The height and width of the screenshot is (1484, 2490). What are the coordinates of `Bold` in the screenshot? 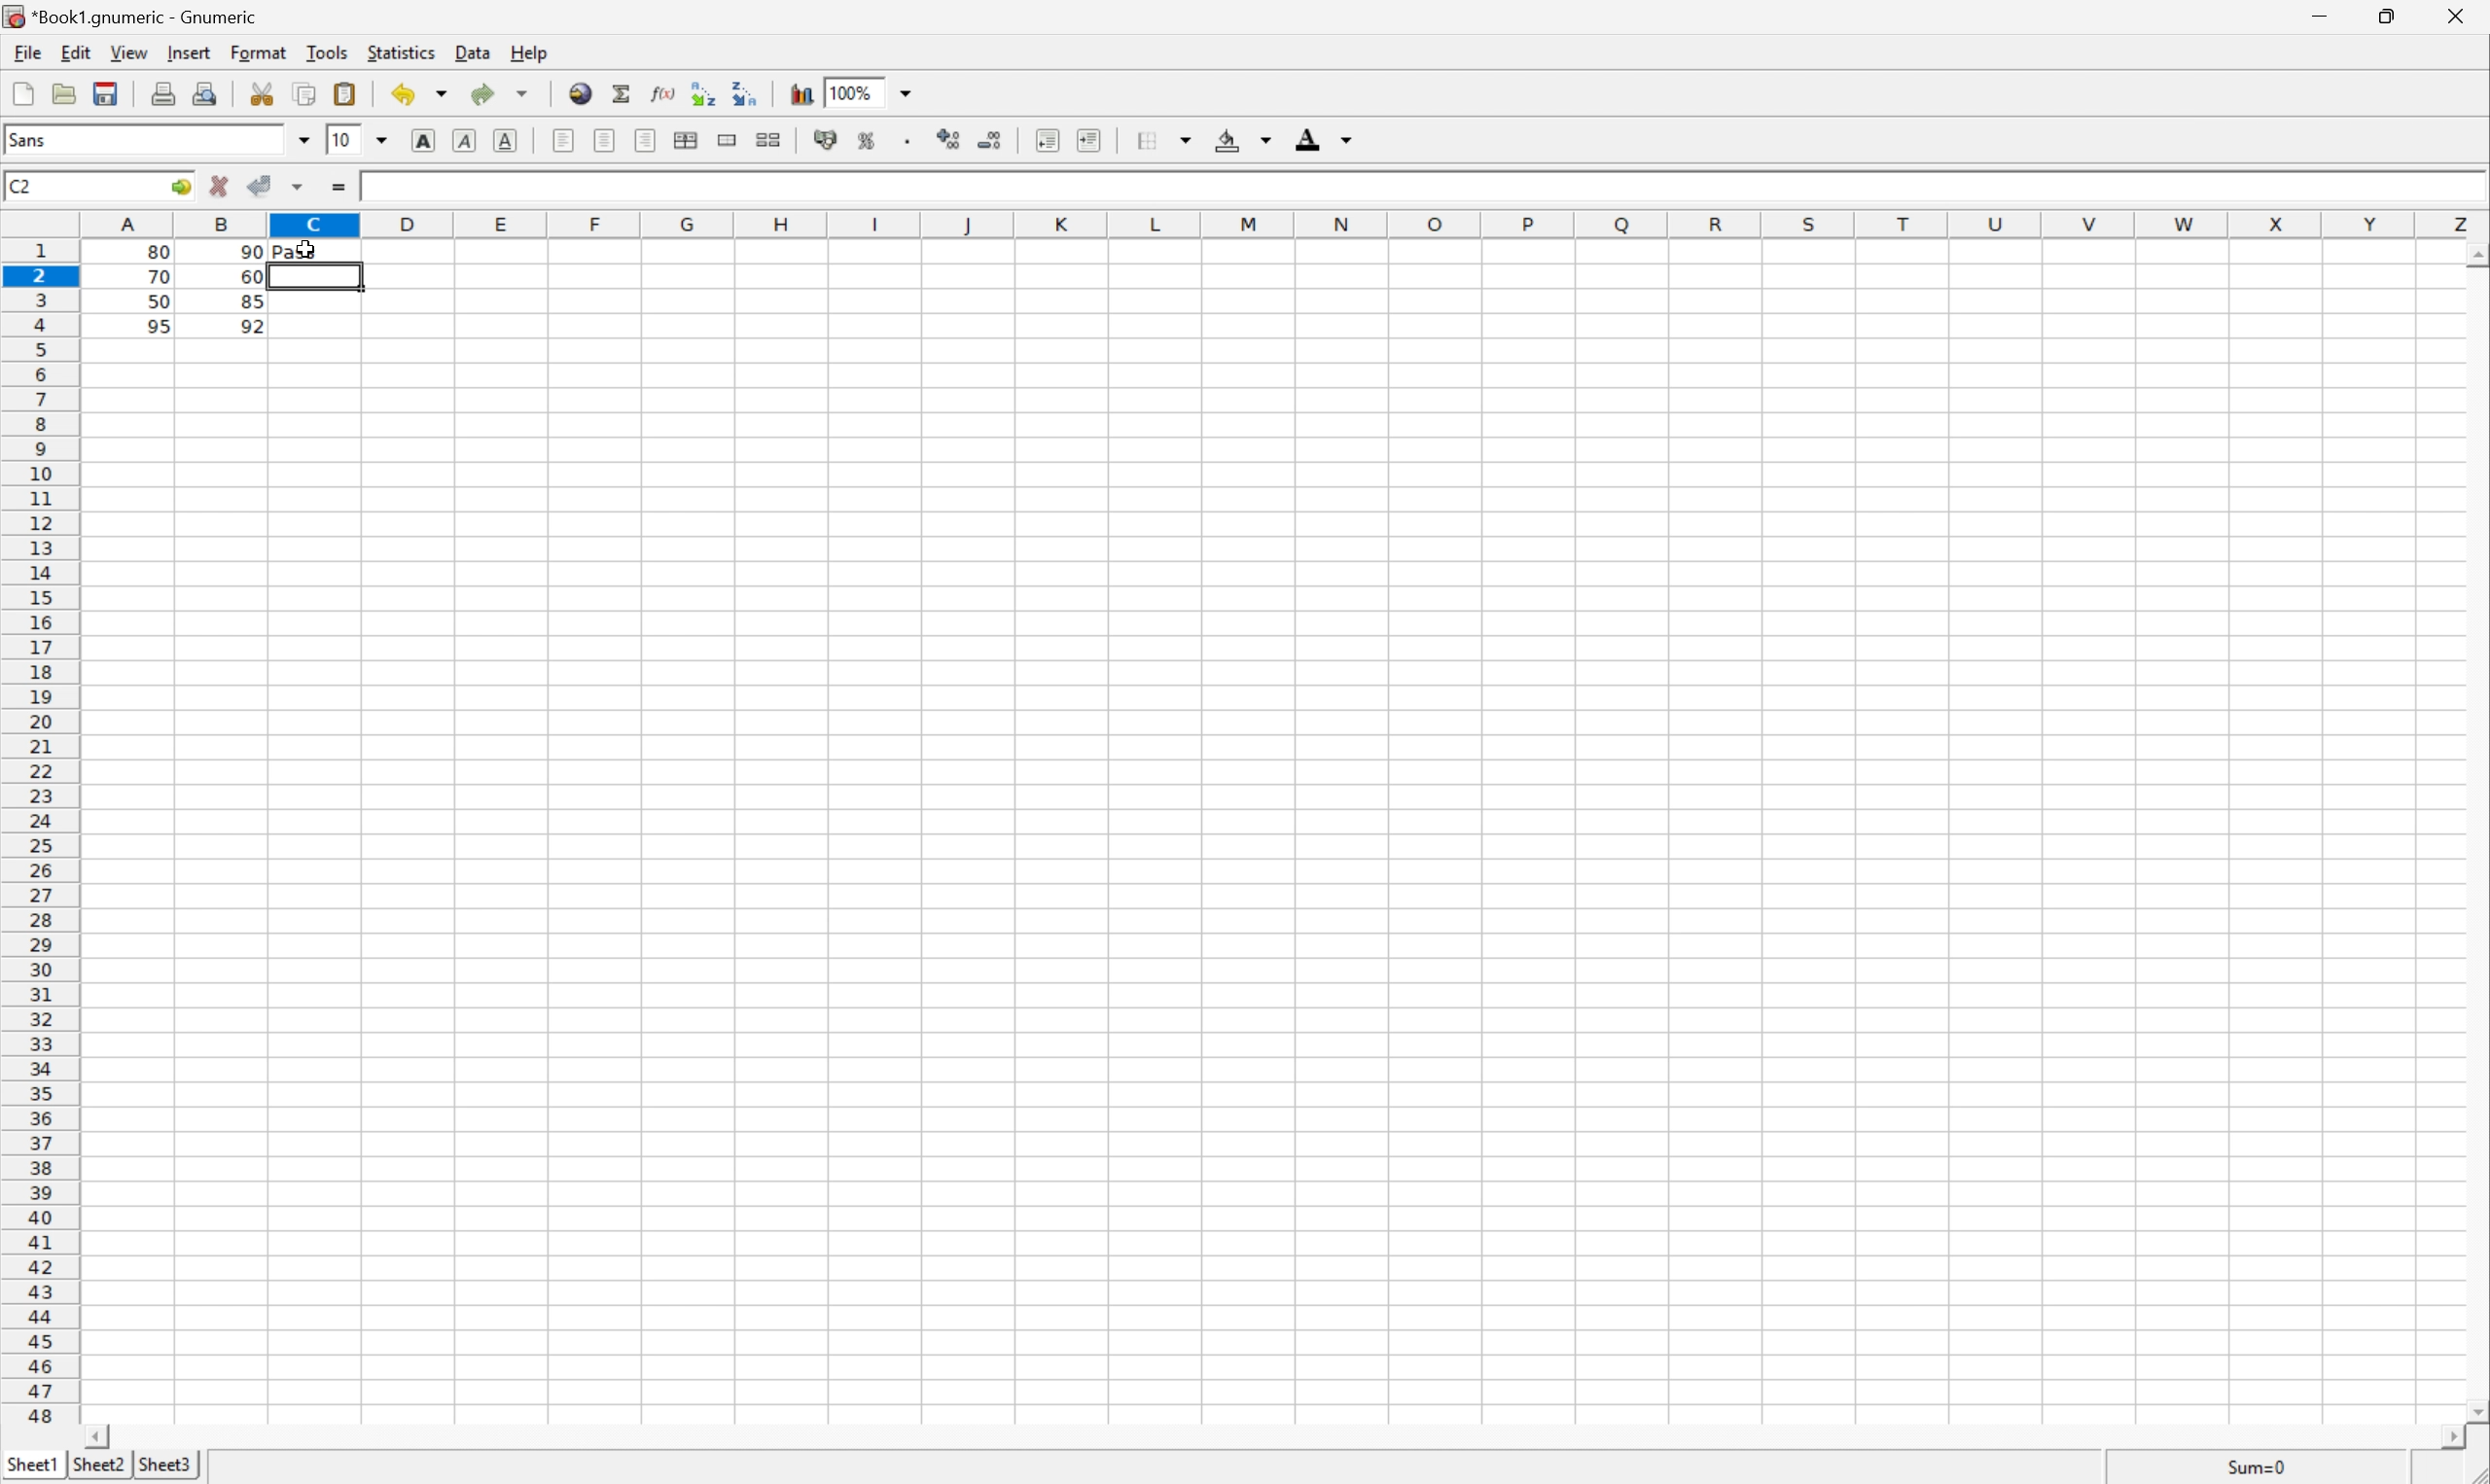 It's located at (423, 138).